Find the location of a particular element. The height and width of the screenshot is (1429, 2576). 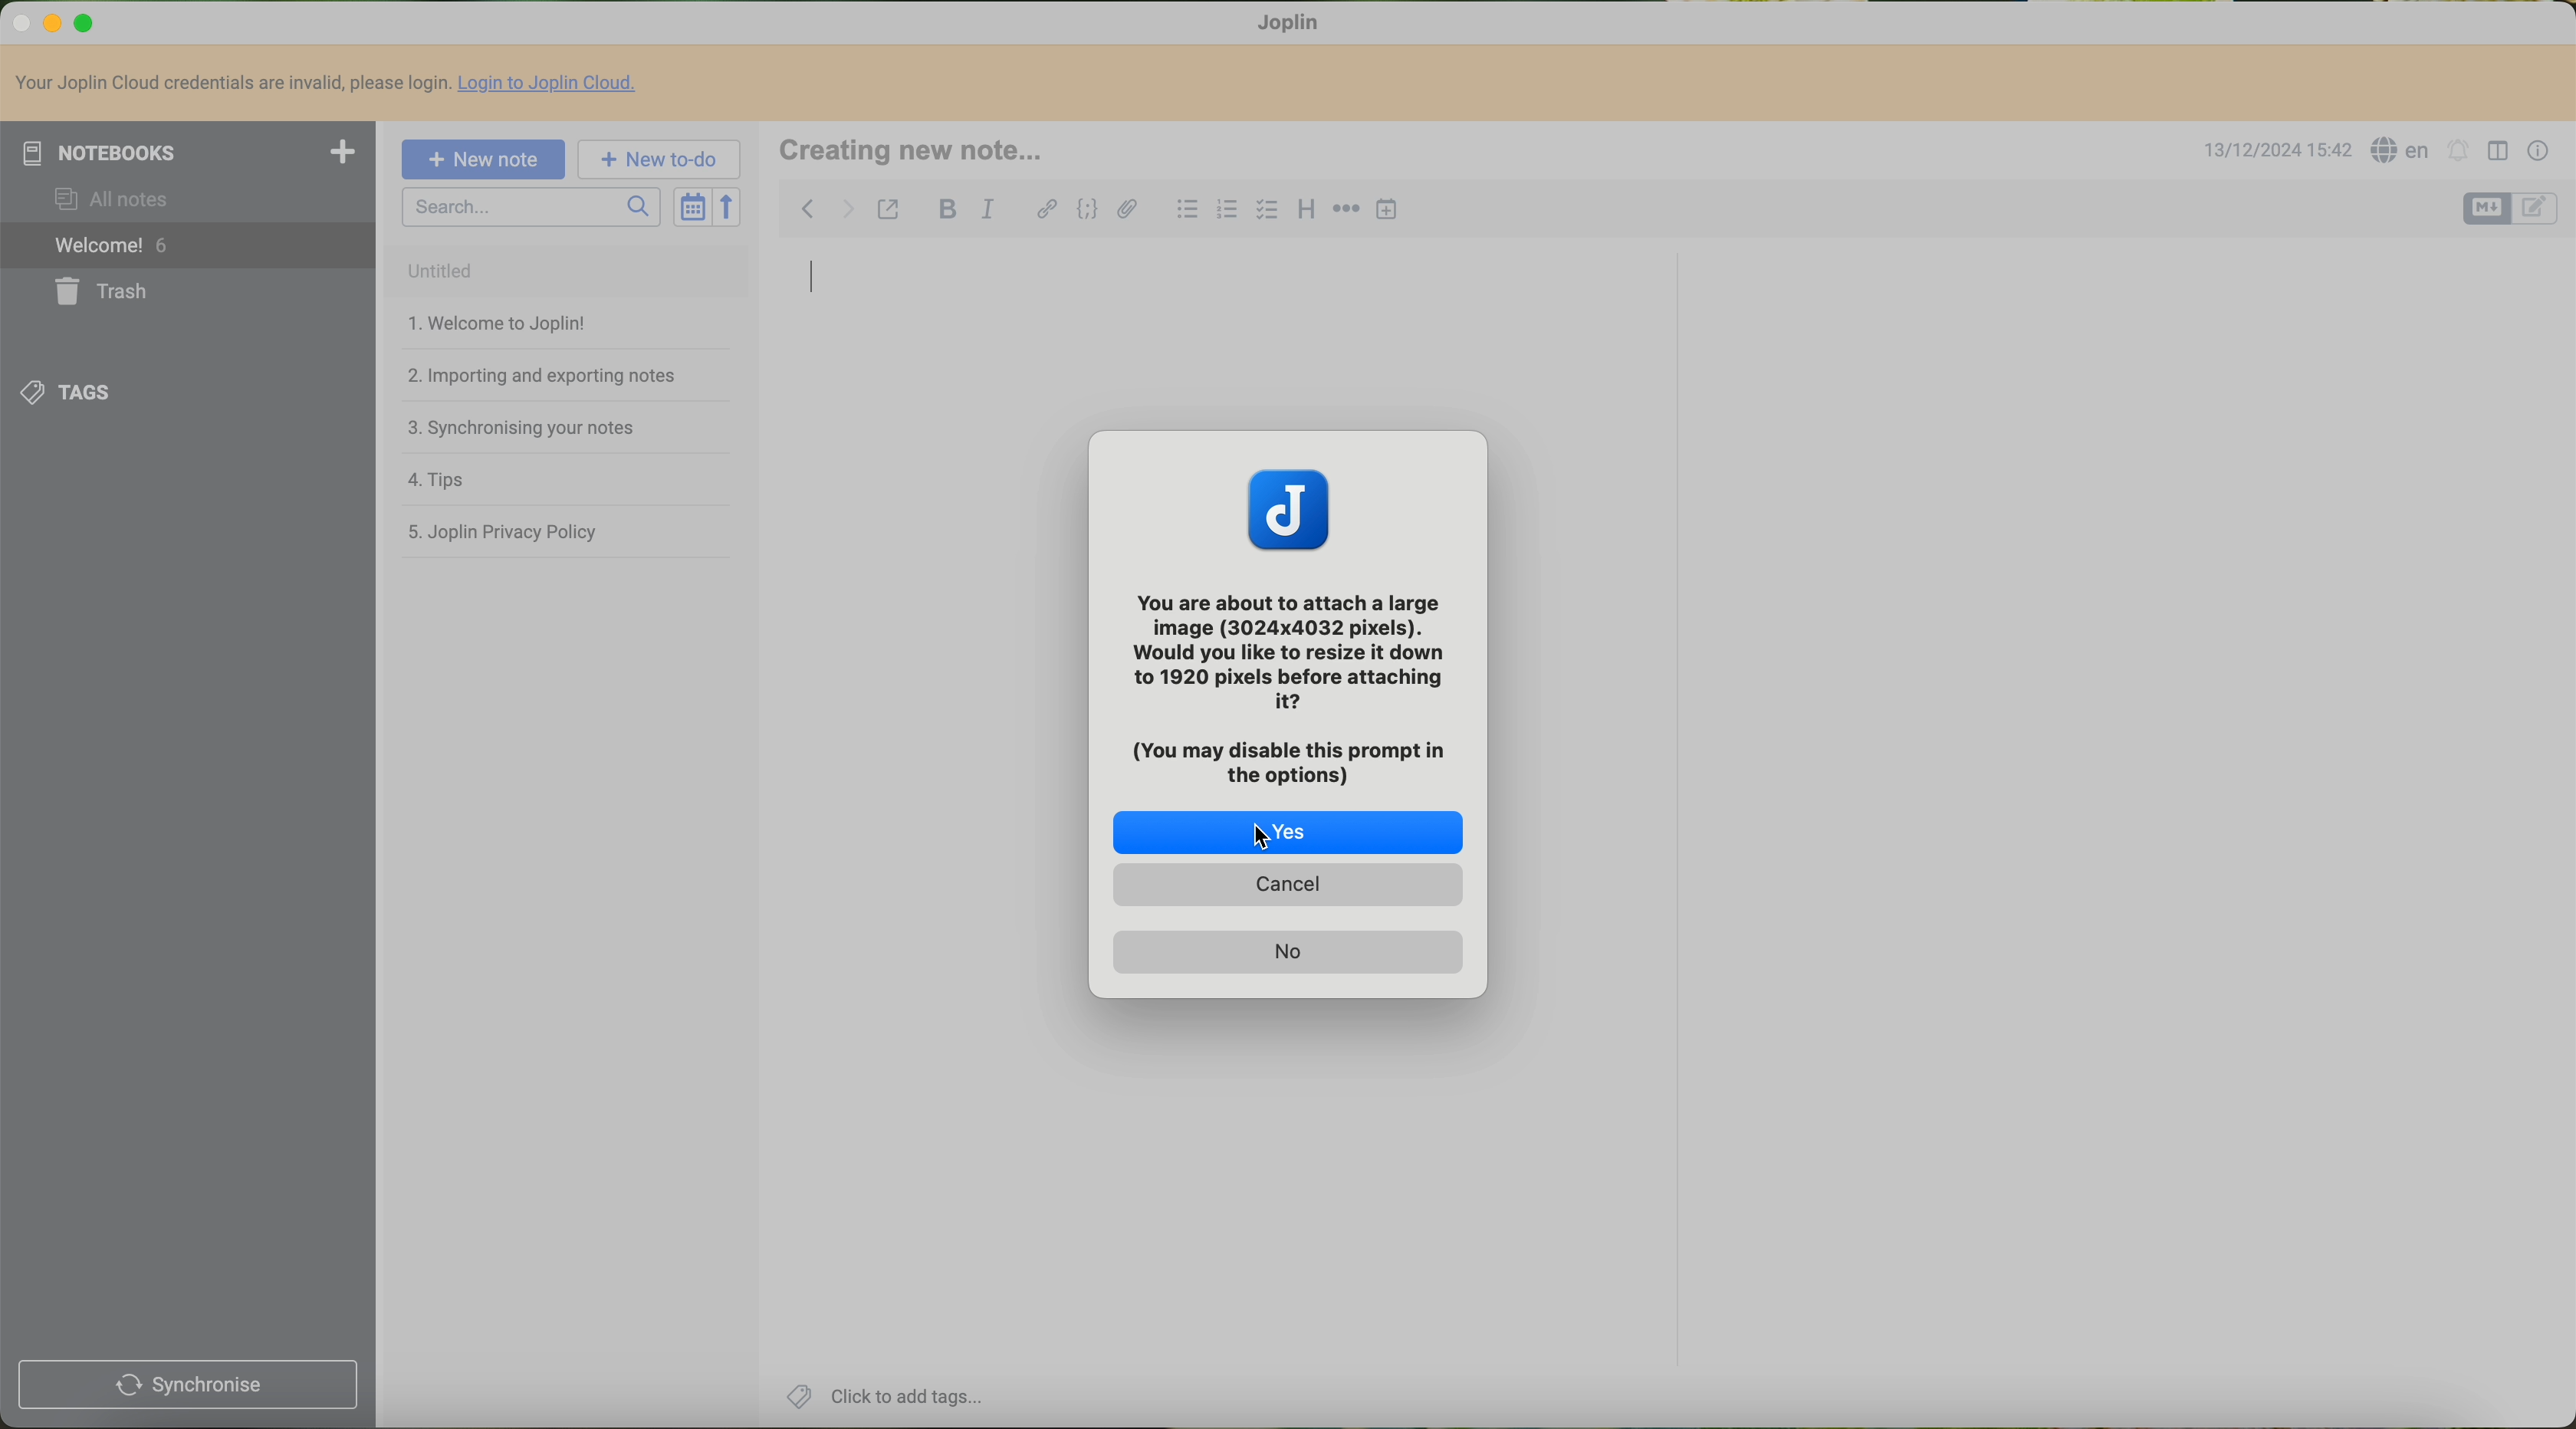

cancel is located at coordinates (1288, 886).